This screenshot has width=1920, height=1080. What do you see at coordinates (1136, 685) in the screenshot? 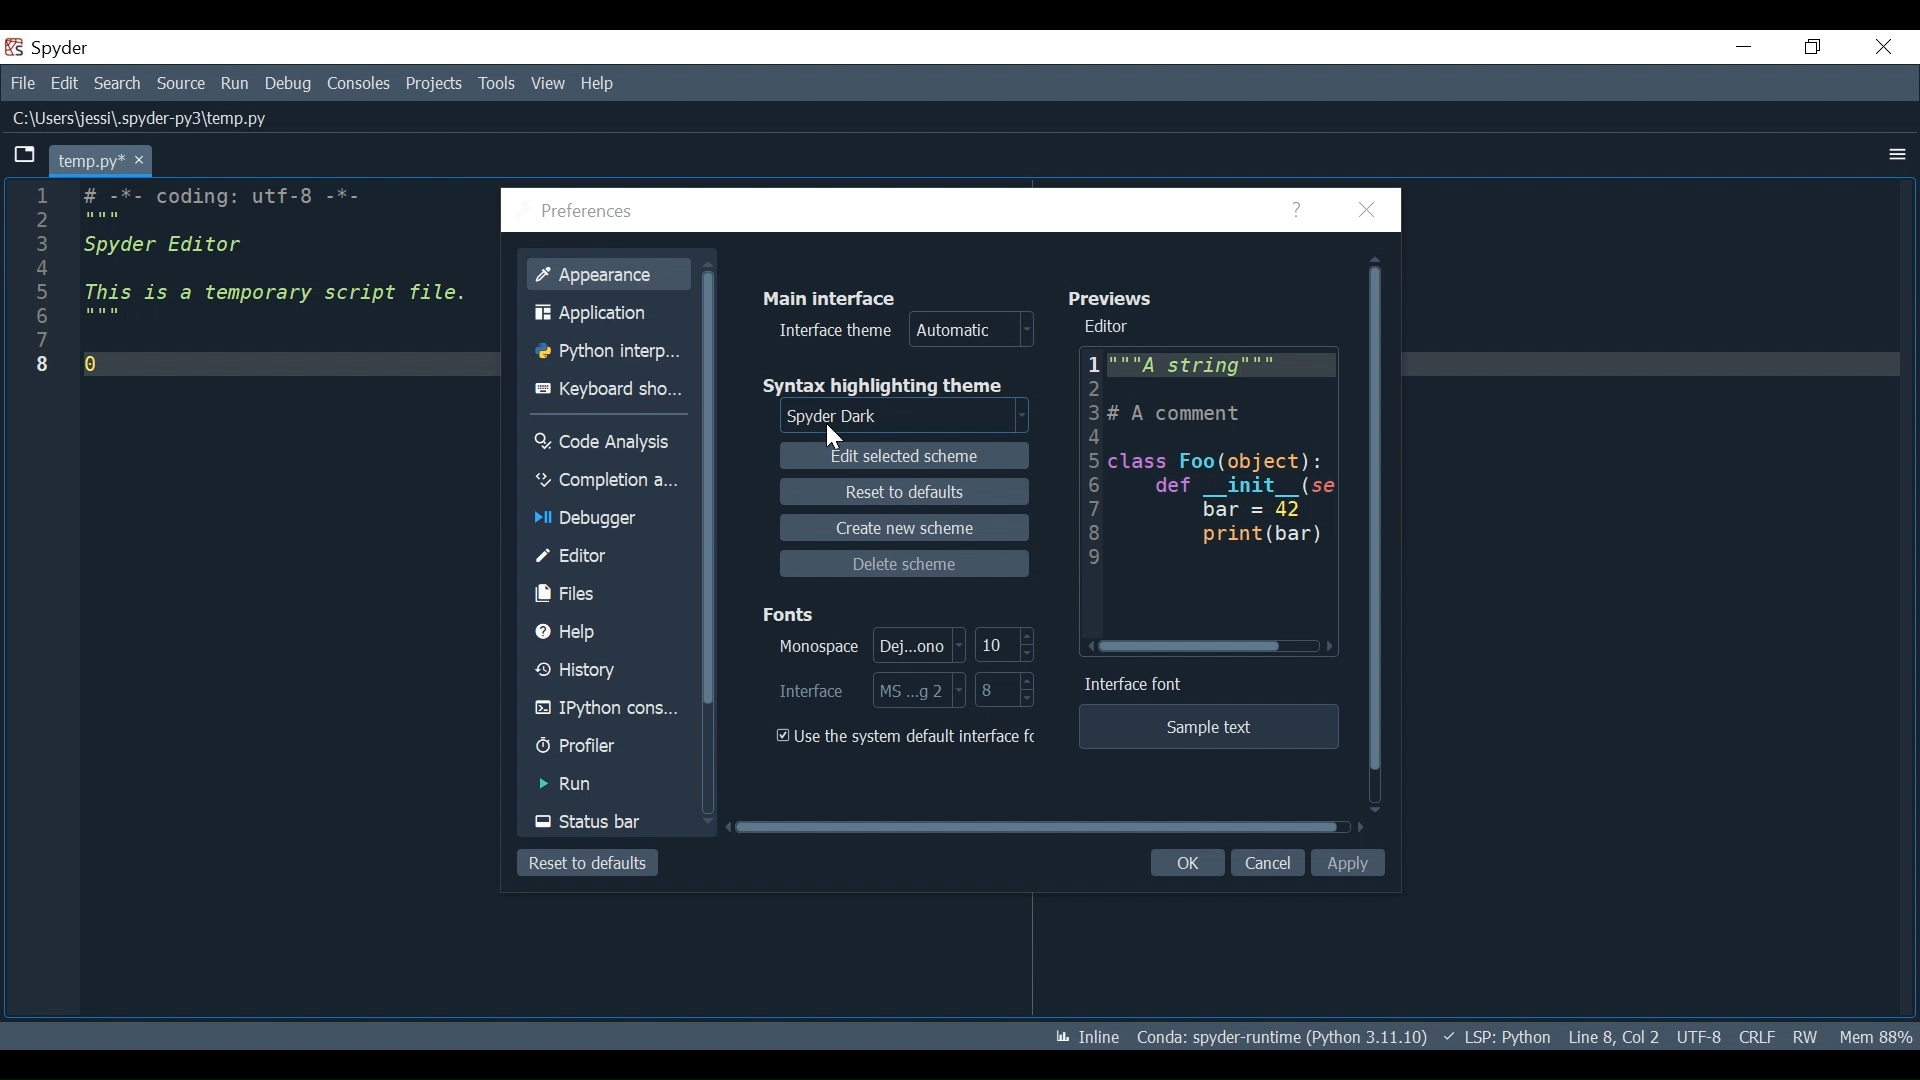
I see `Interface Font` at bounding box center [1136, 685].